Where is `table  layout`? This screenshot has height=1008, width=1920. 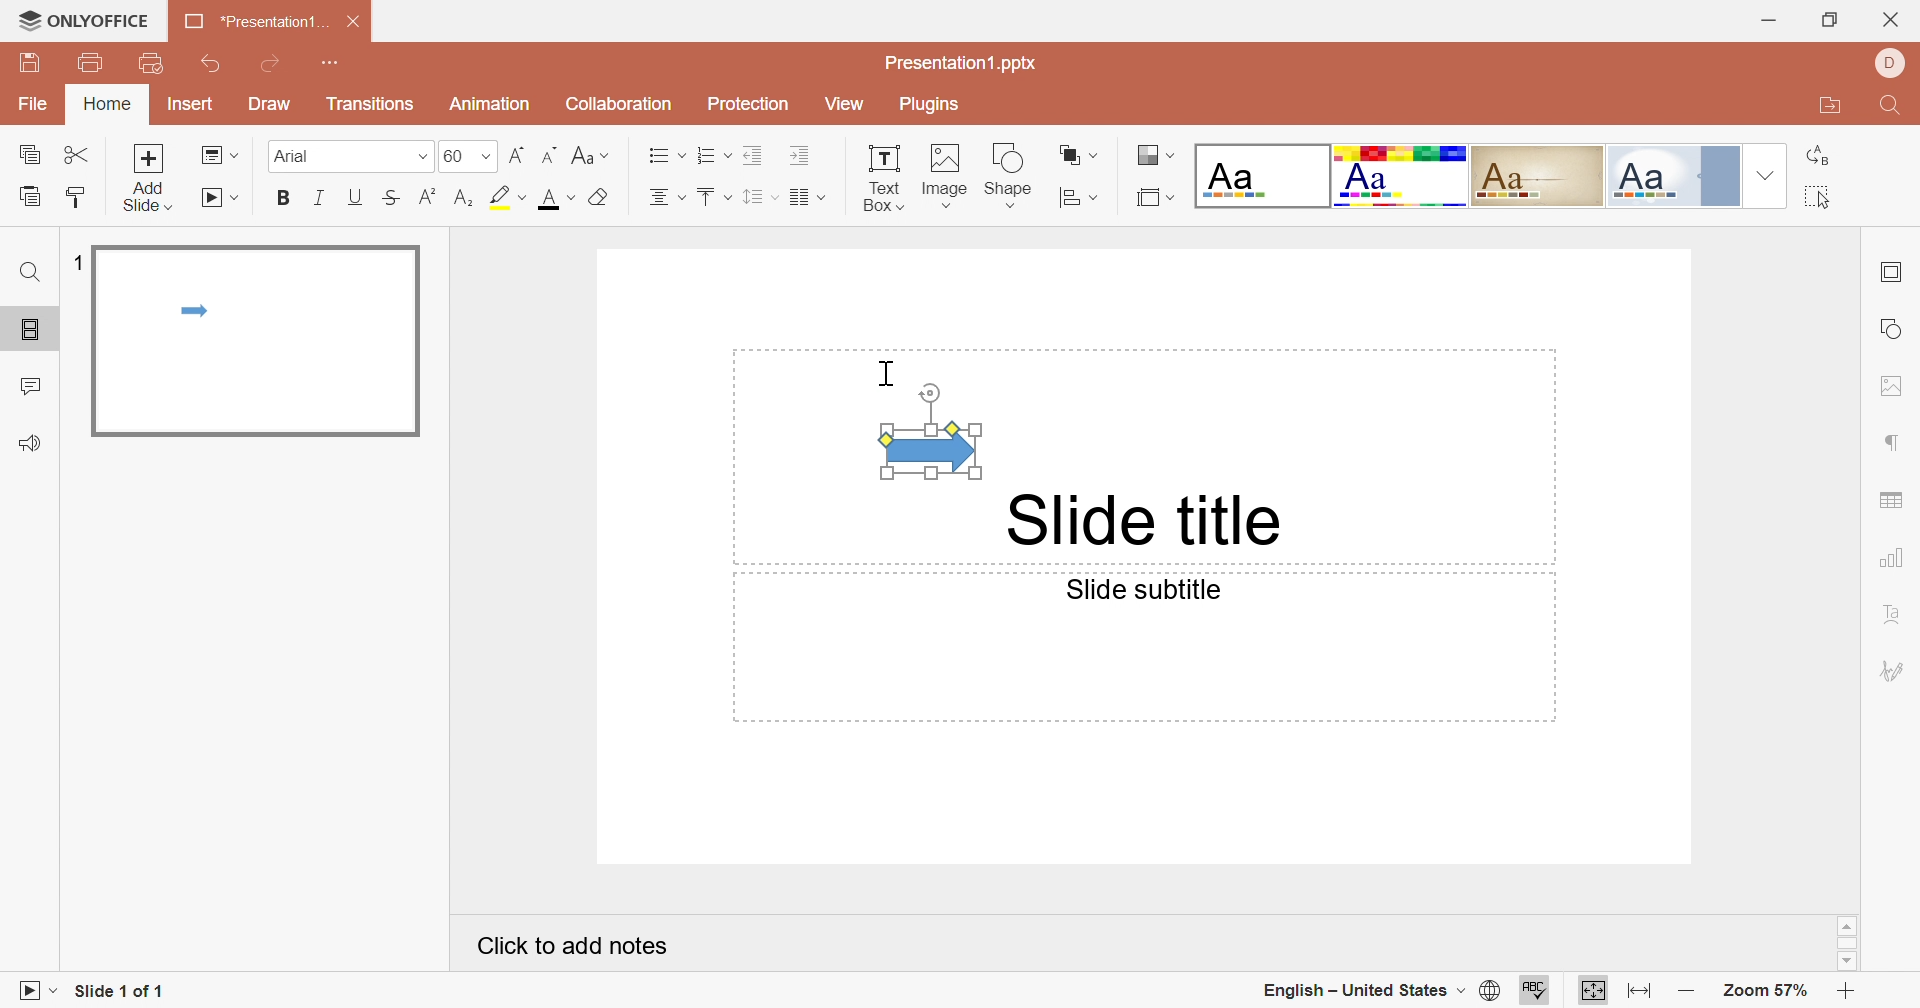 table  layout is located at coordinates (1157, 196).